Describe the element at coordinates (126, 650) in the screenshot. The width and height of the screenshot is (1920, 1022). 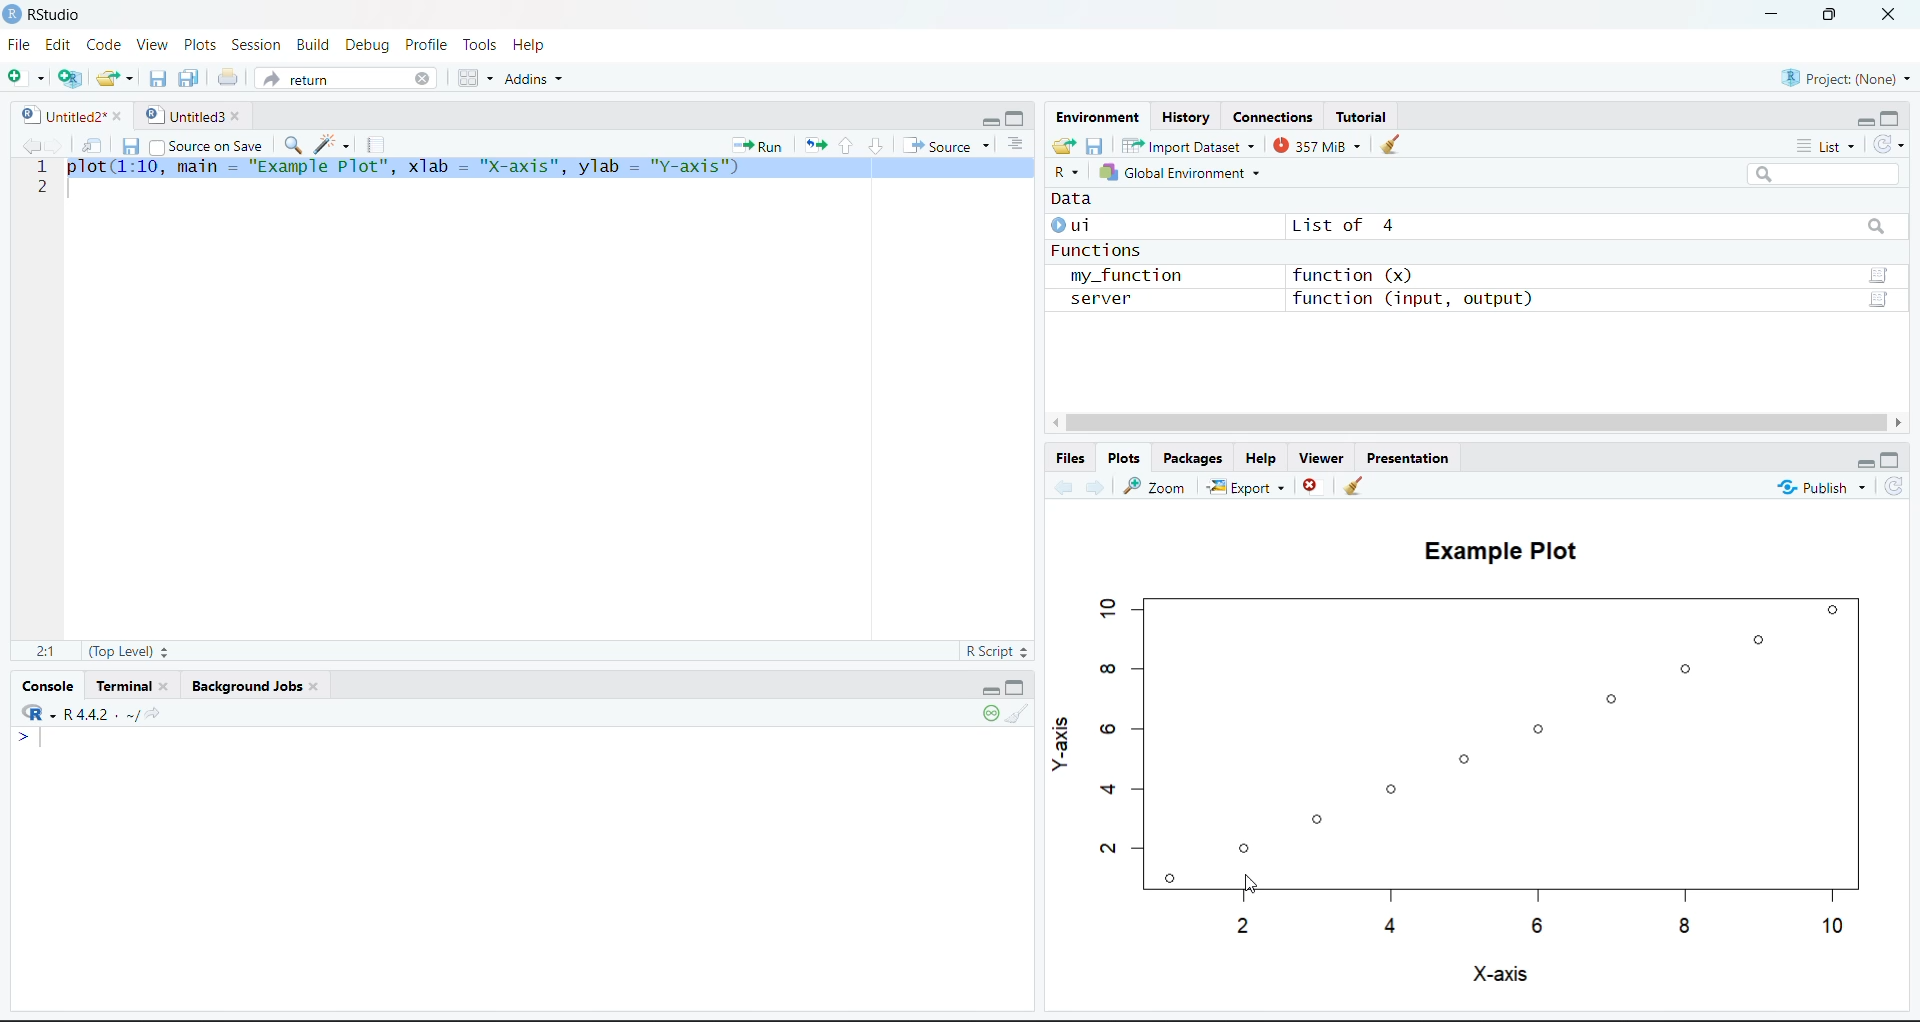
I see `(Top Level):` at that location.